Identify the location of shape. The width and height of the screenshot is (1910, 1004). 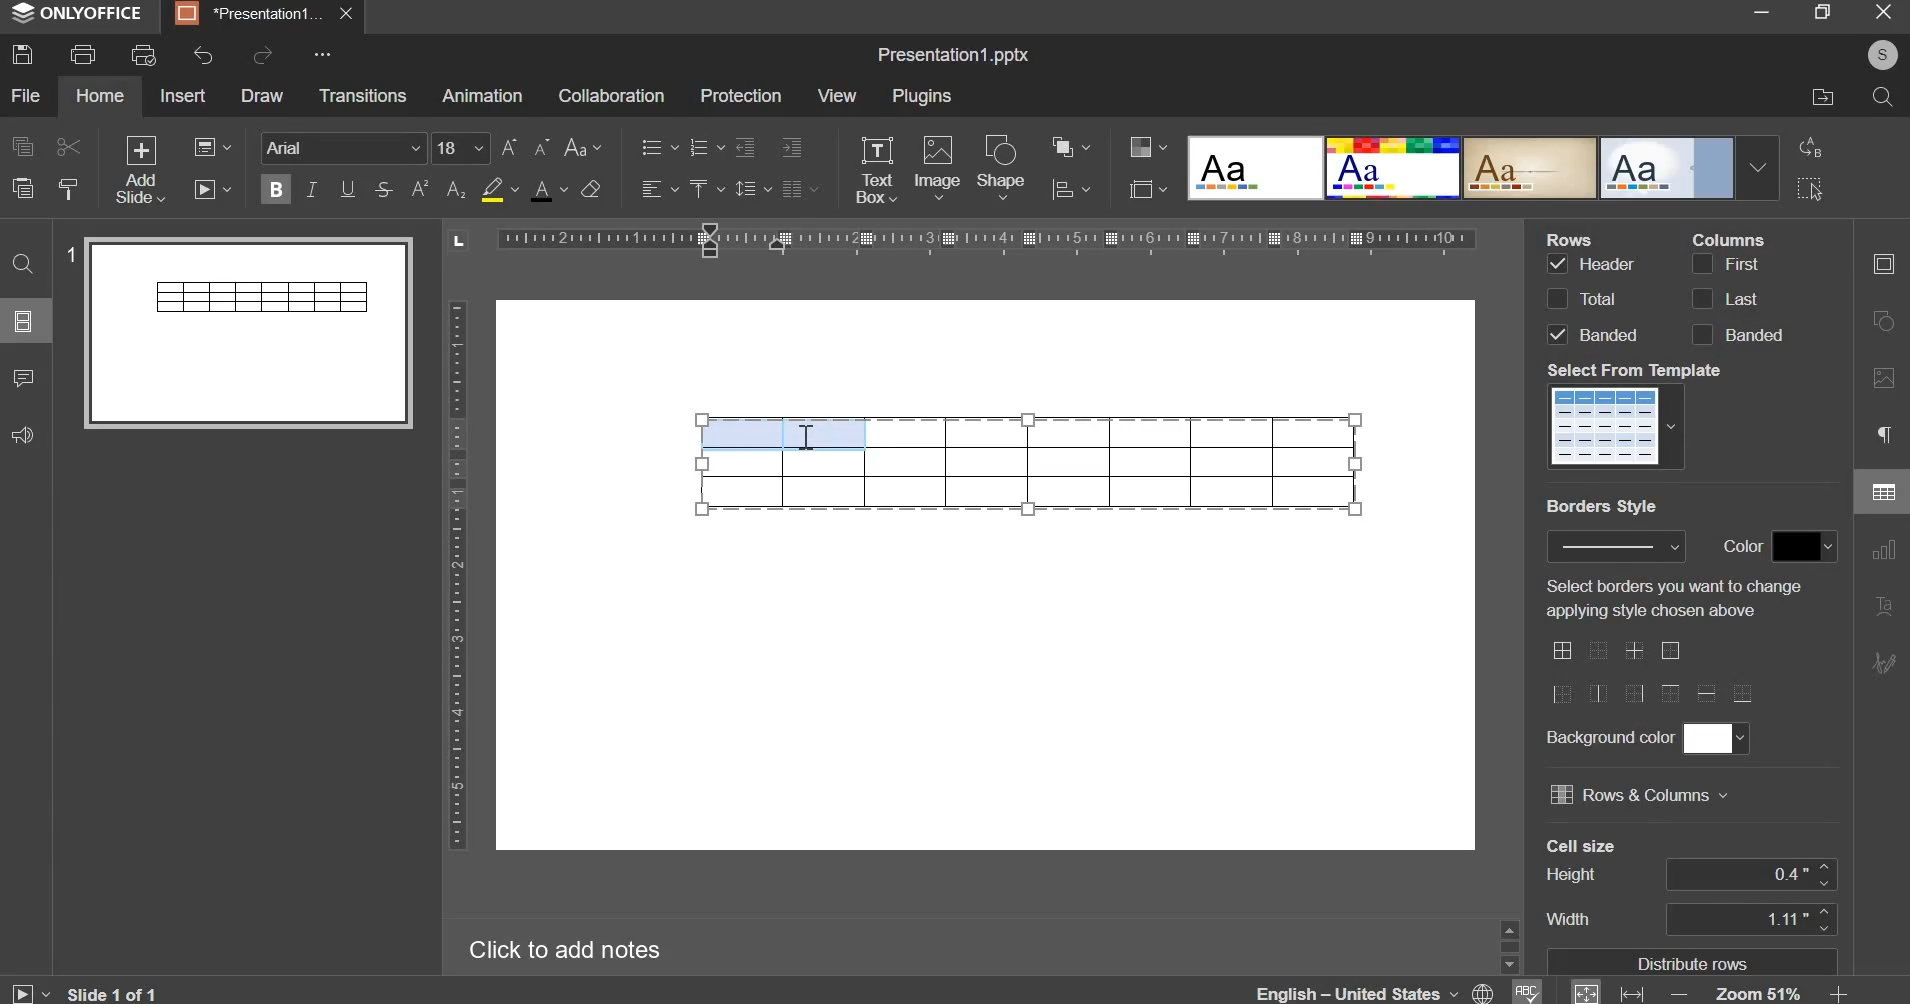
(1003, 167).